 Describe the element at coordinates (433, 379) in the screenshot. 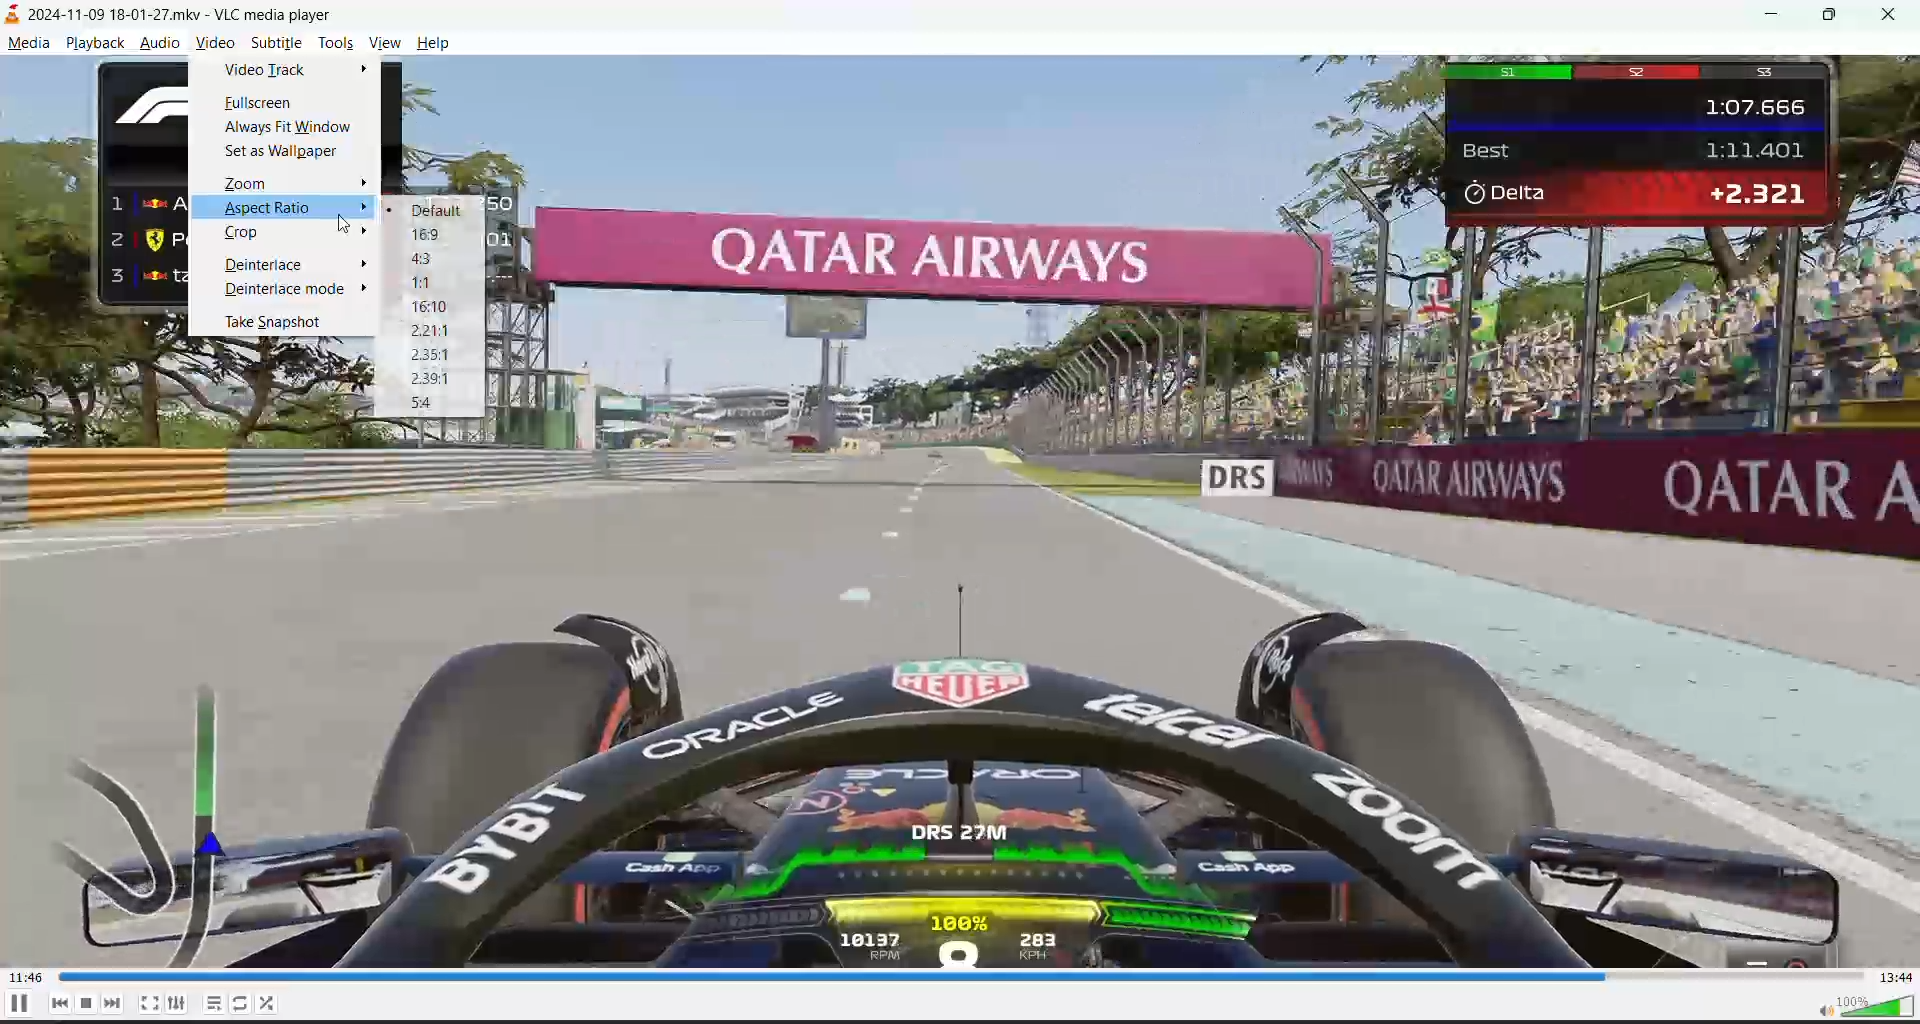

I see `2.39:1` at that location.